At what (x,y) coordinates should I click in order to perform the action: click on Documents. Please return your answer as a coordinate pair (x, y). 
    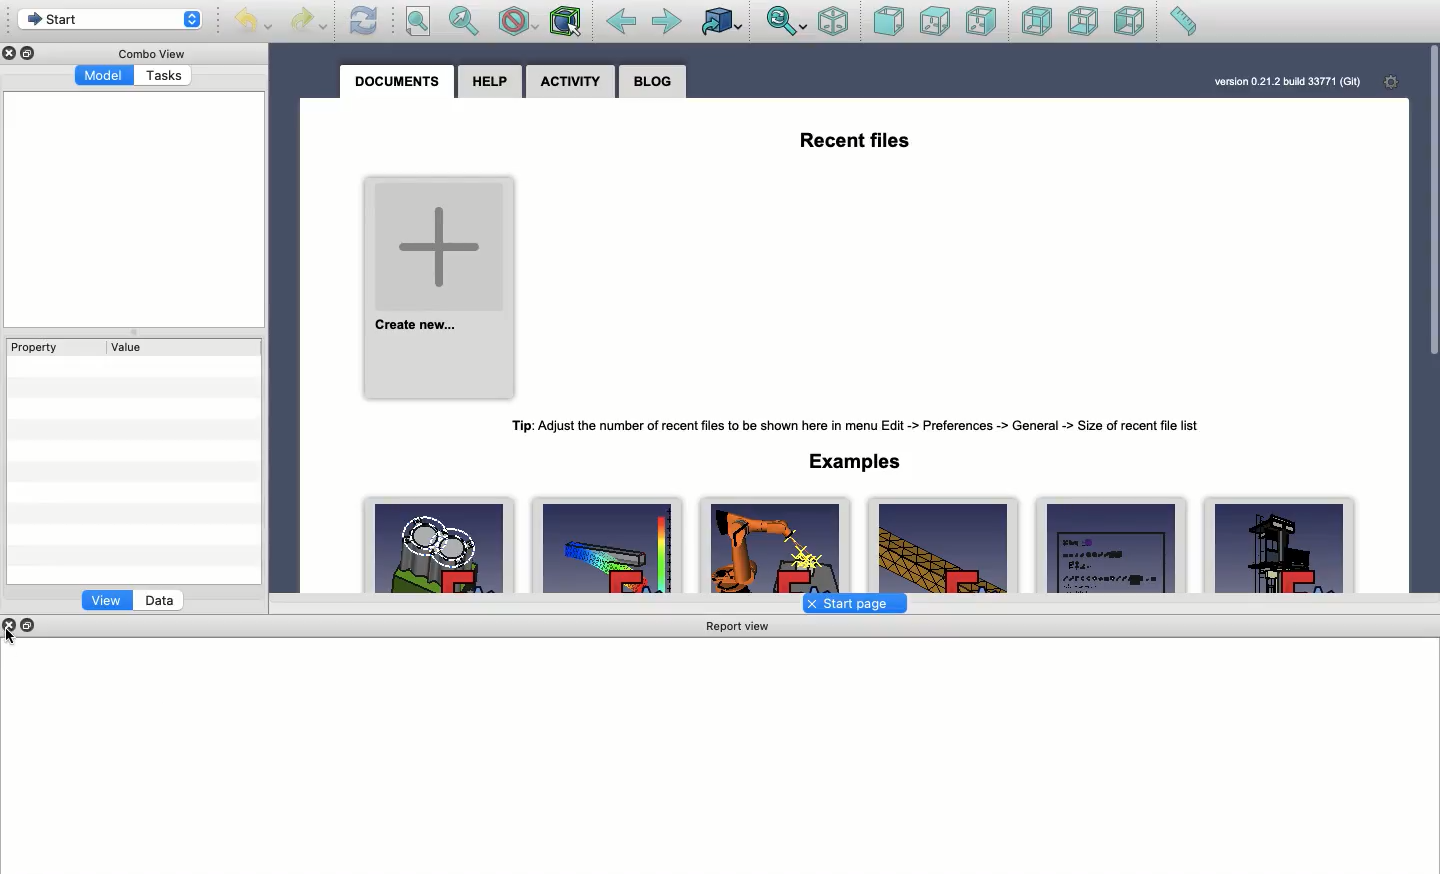
    Looking at the image, I should click on (398, 84).